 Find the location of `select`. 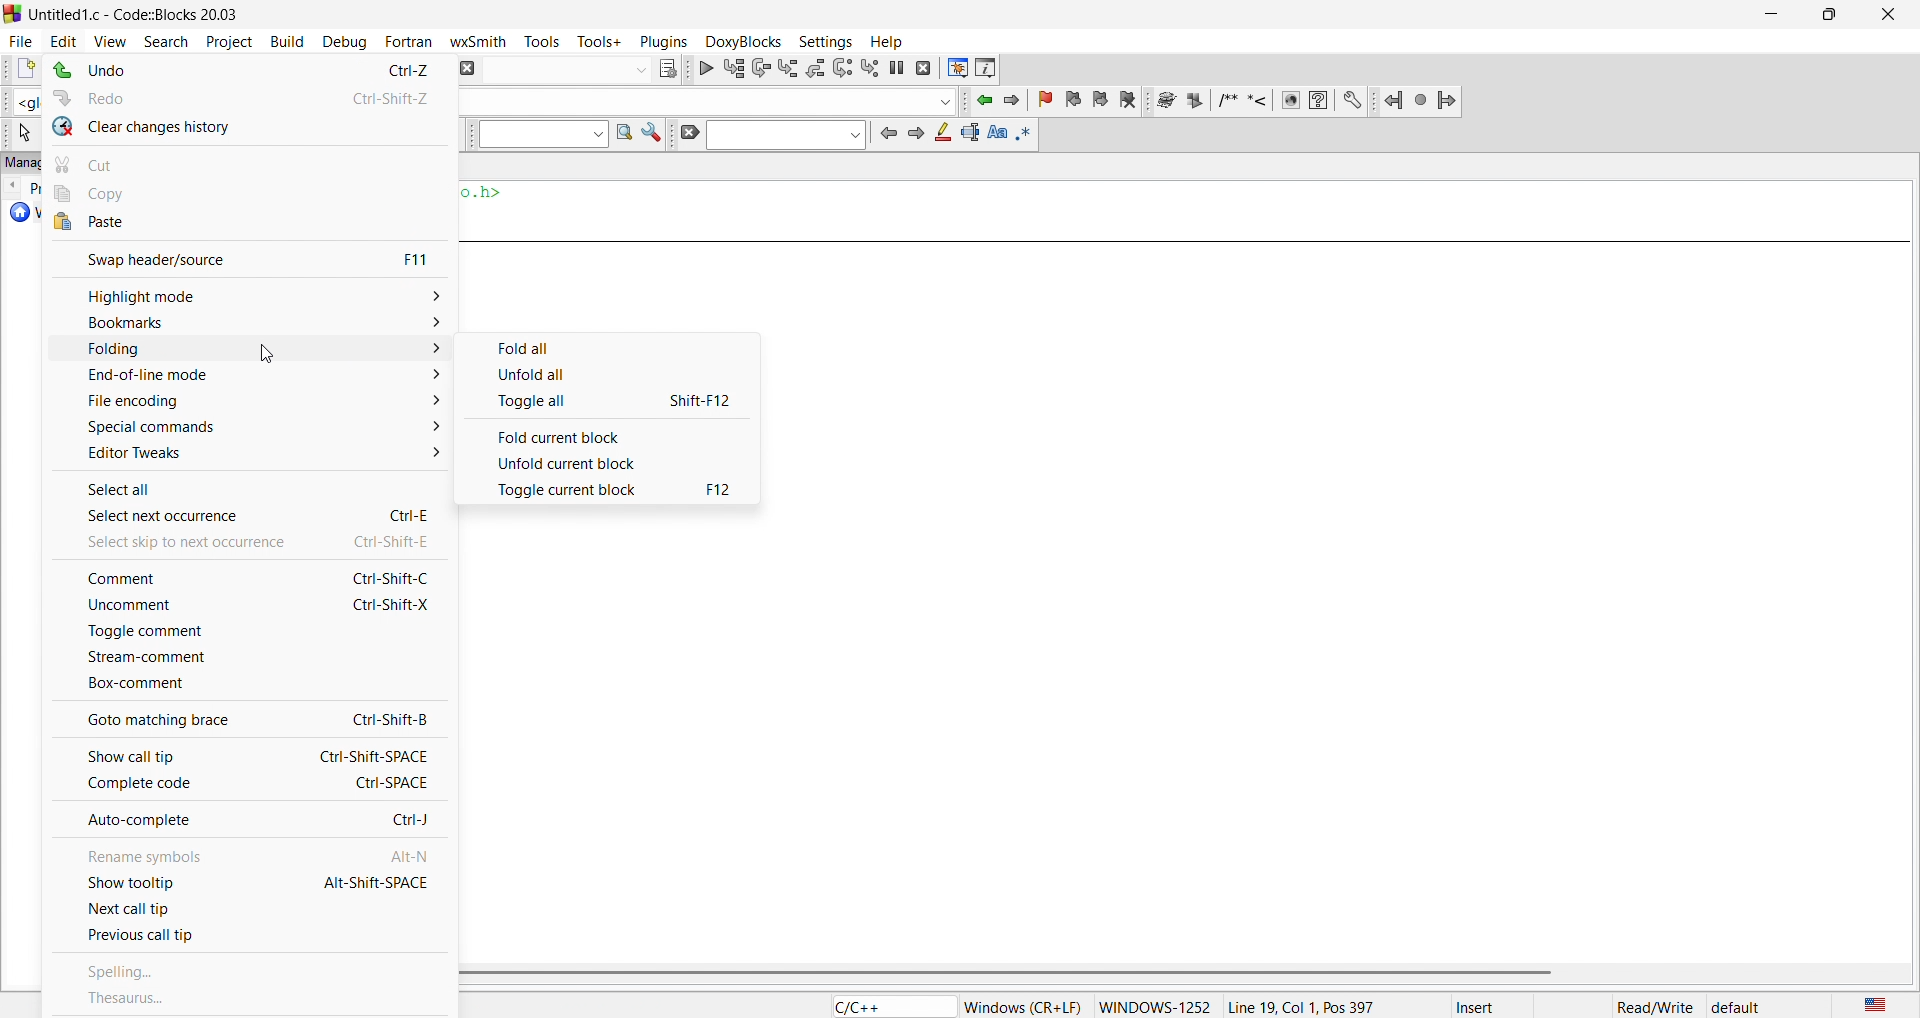

select is located at coordinates (21, 133).